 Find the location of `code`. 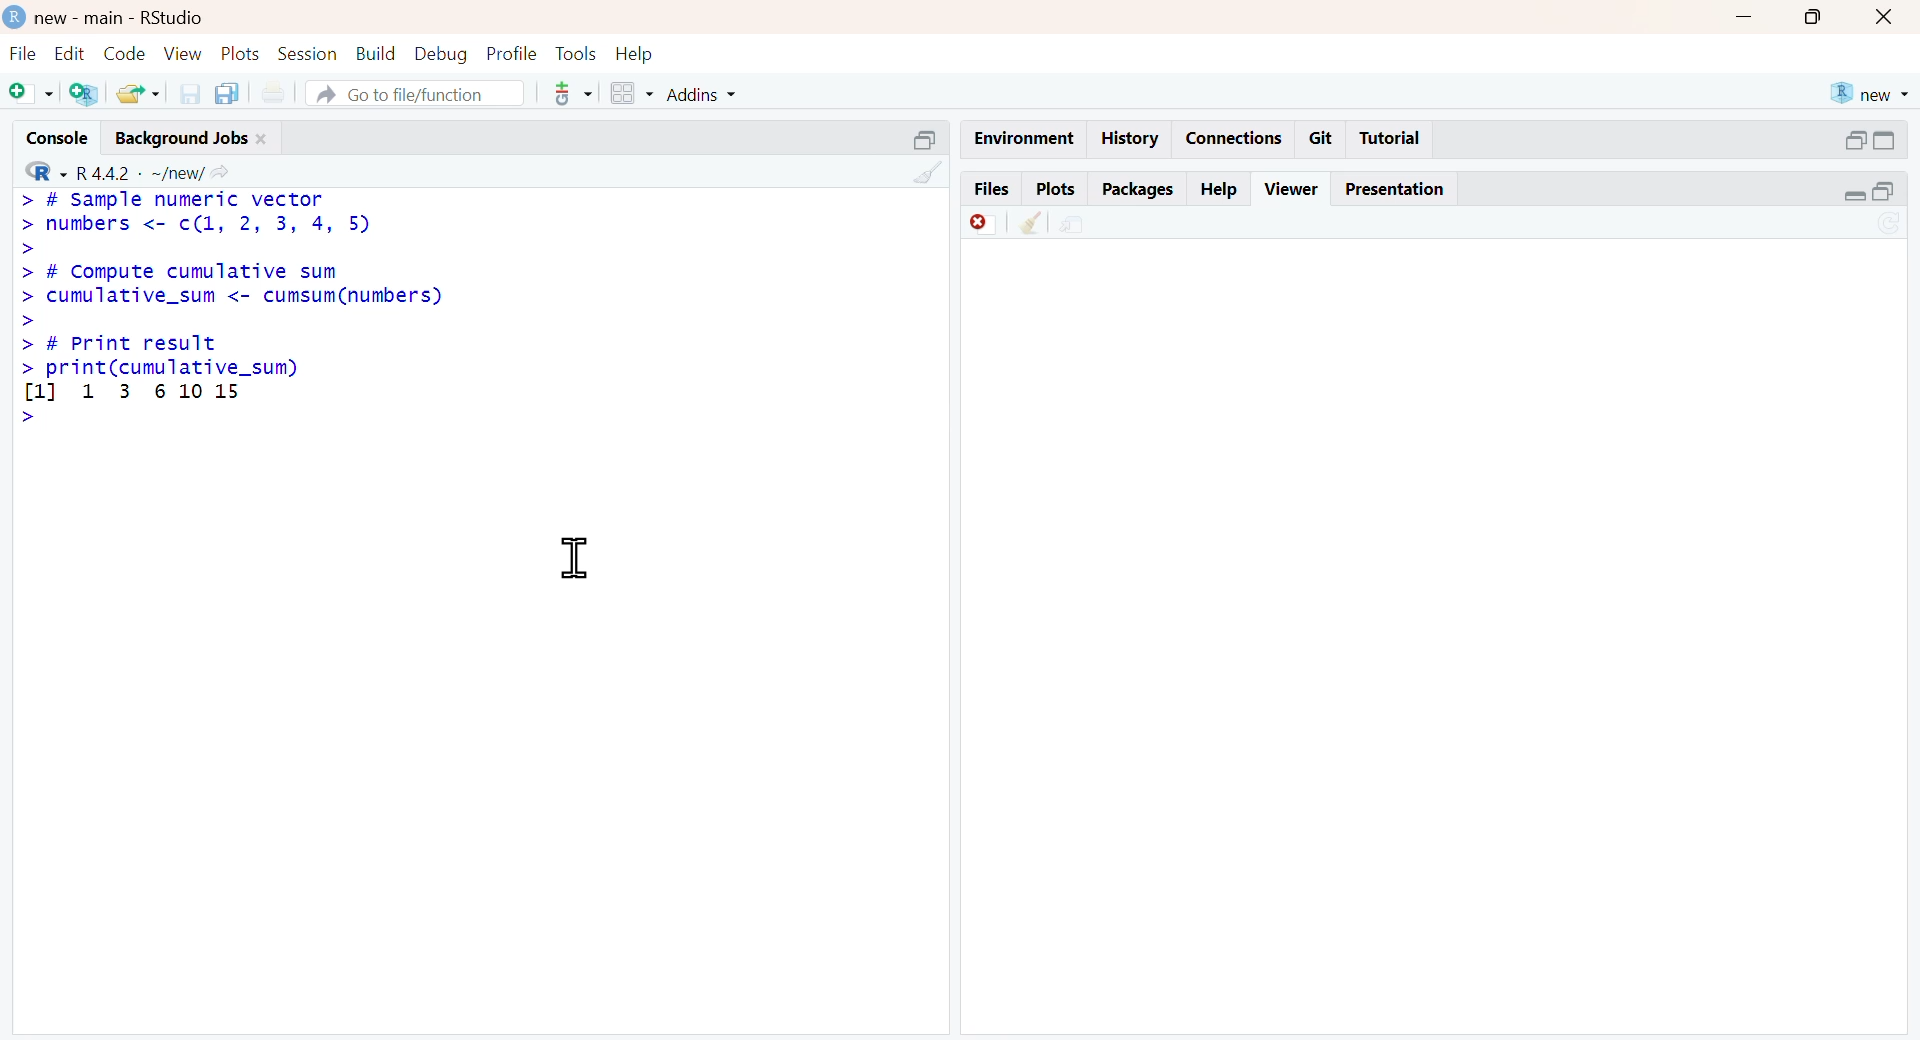

code is located at coordinates (124, 52).